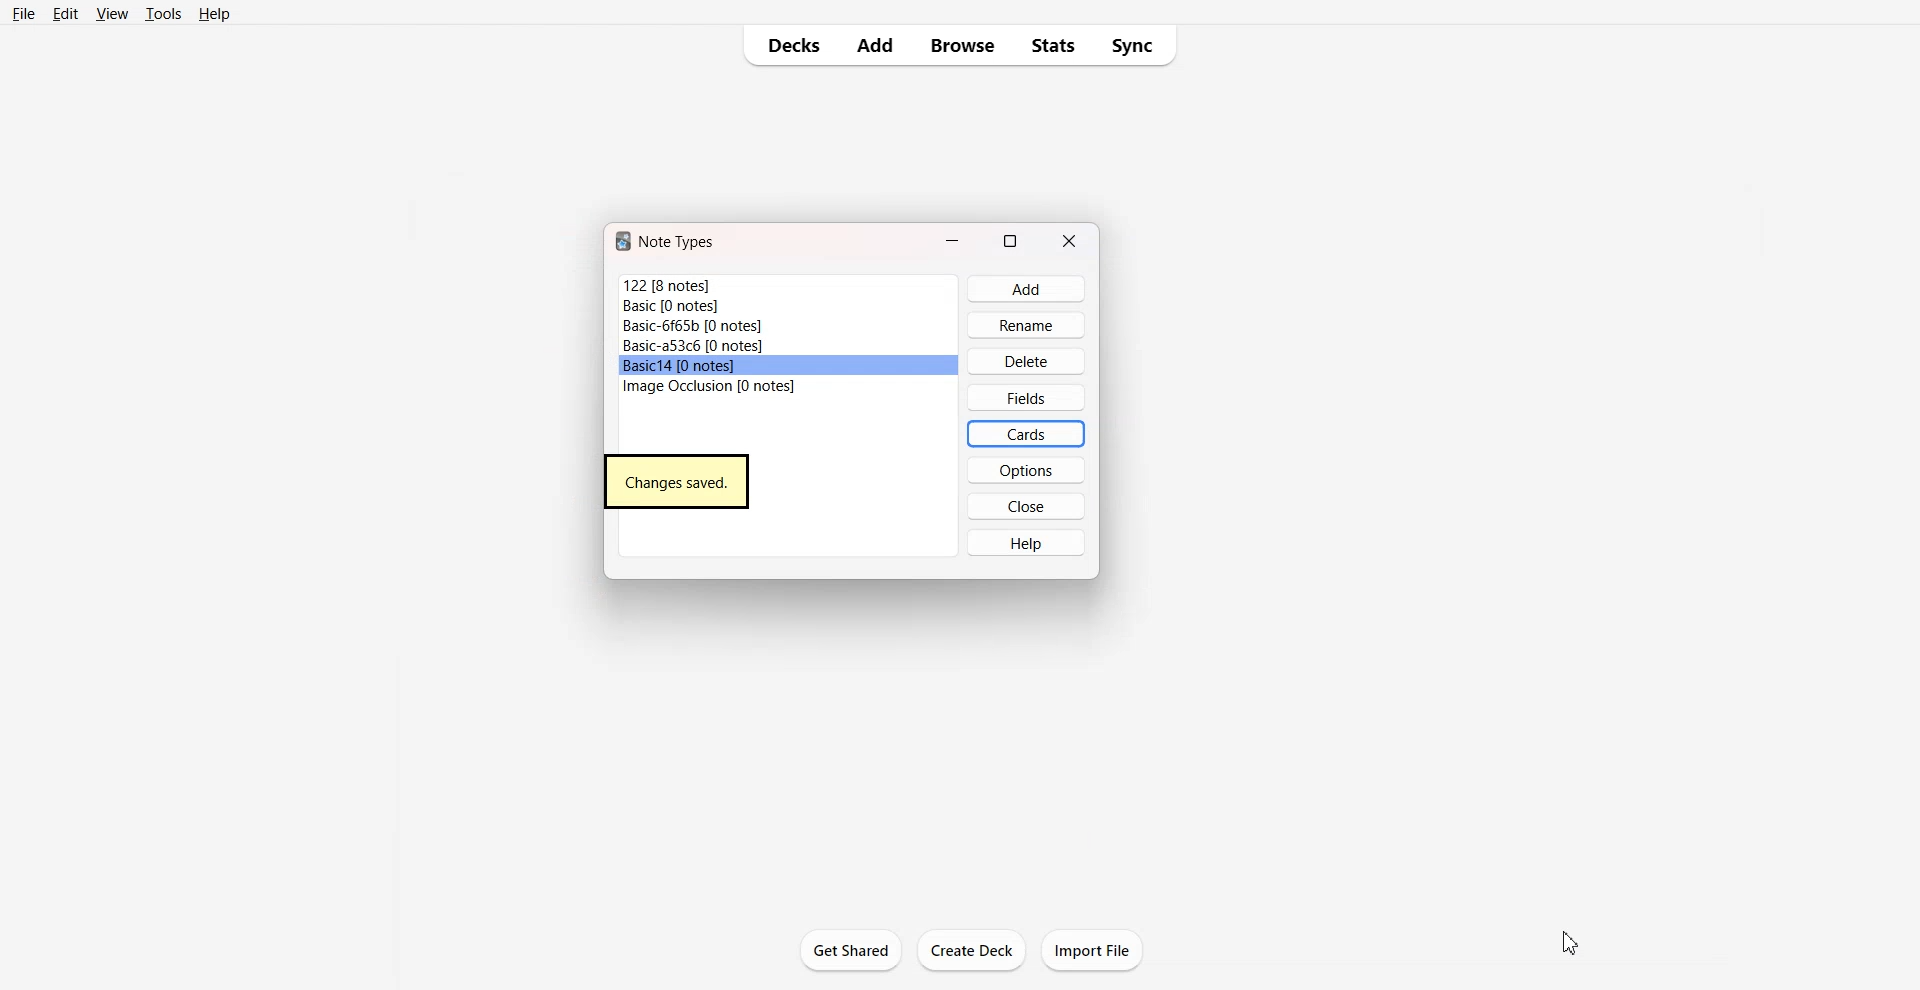 The image size is (1920, 990). Describe the element at coordinates (787, 387) in the screenshot. I see `File` at that location.